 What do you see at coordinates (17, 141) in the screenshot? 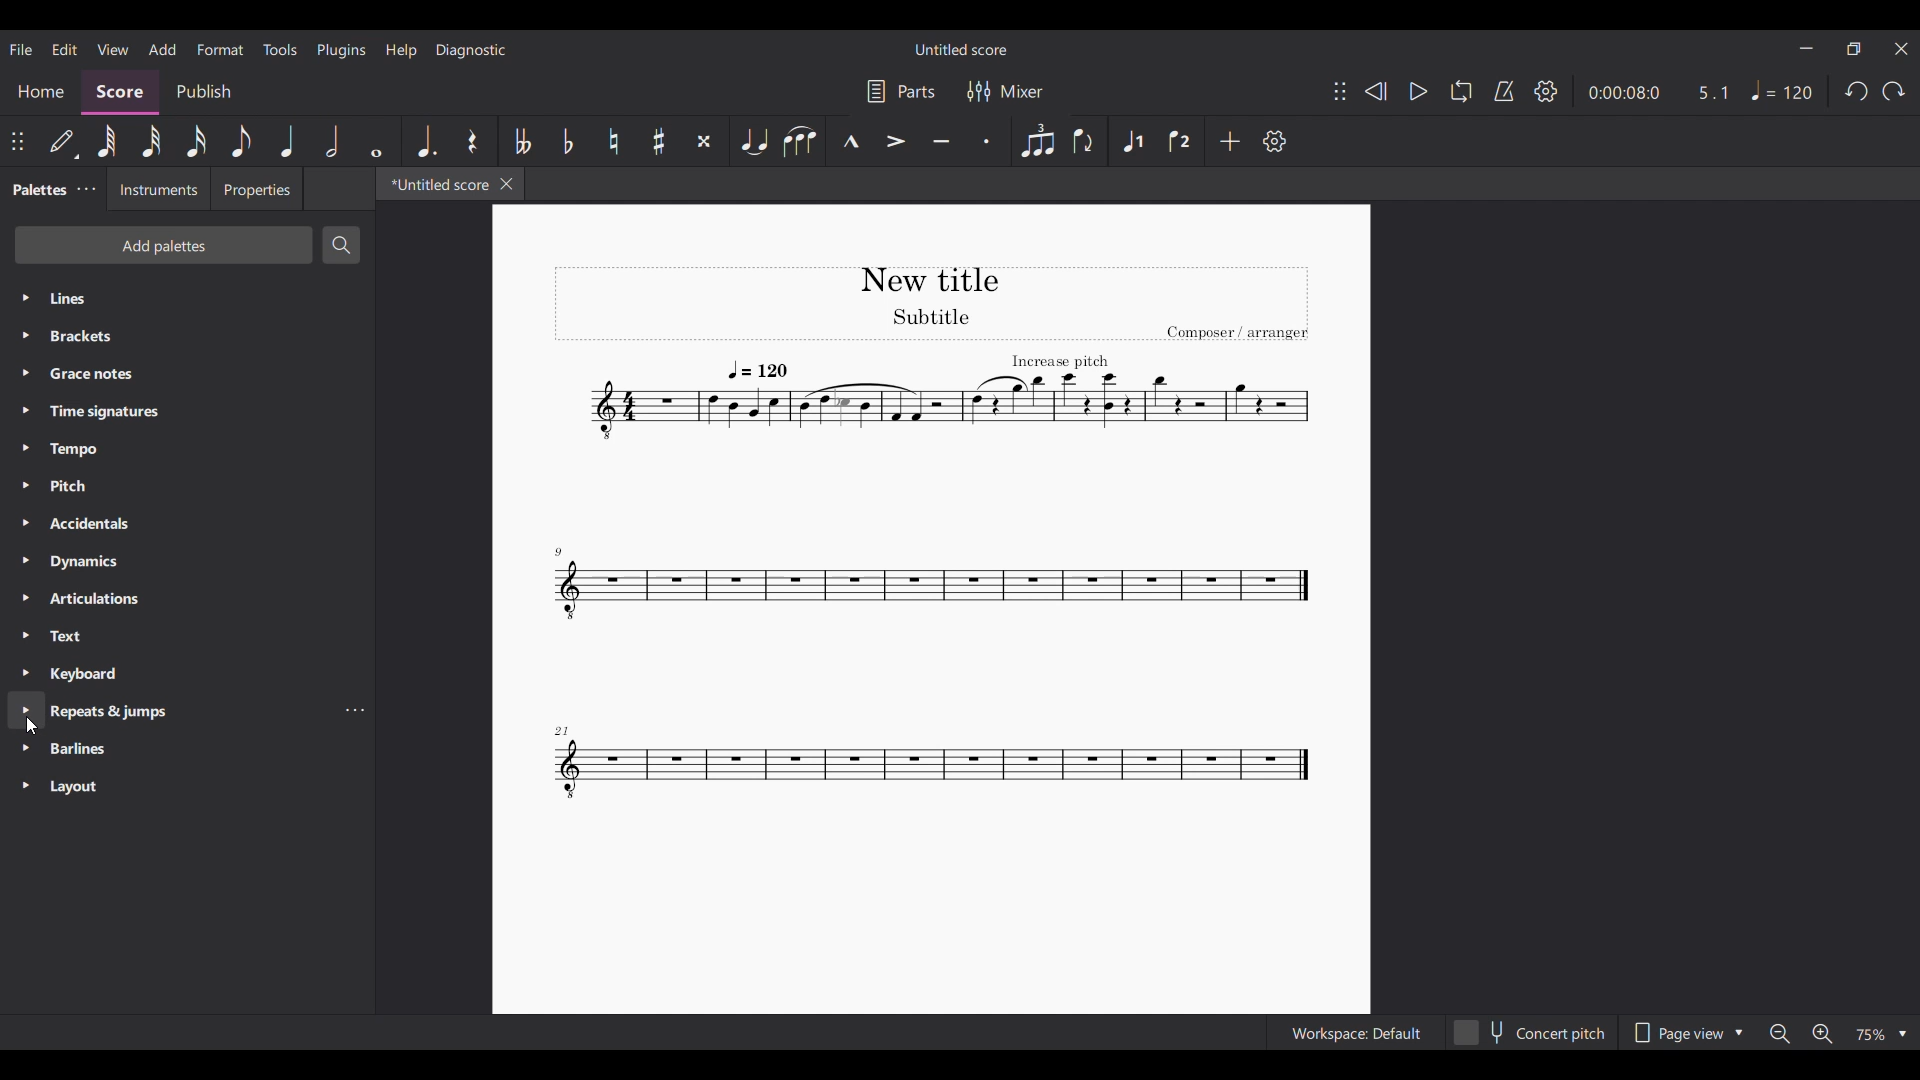
I see `Change position` at bounding box center [17, 141].